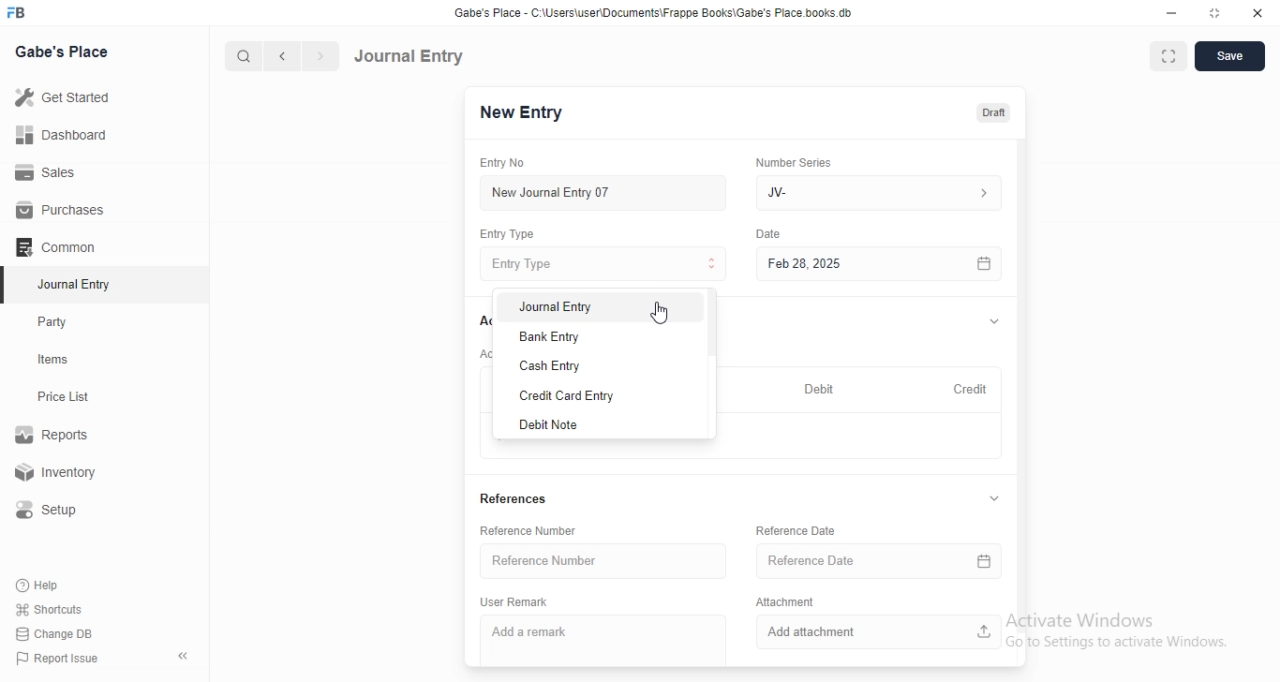 The height and width of the screenshot is (682, 1280). Describe the element at coordinates (18, 13) in the screenshot. I see `FB logo` at that location.